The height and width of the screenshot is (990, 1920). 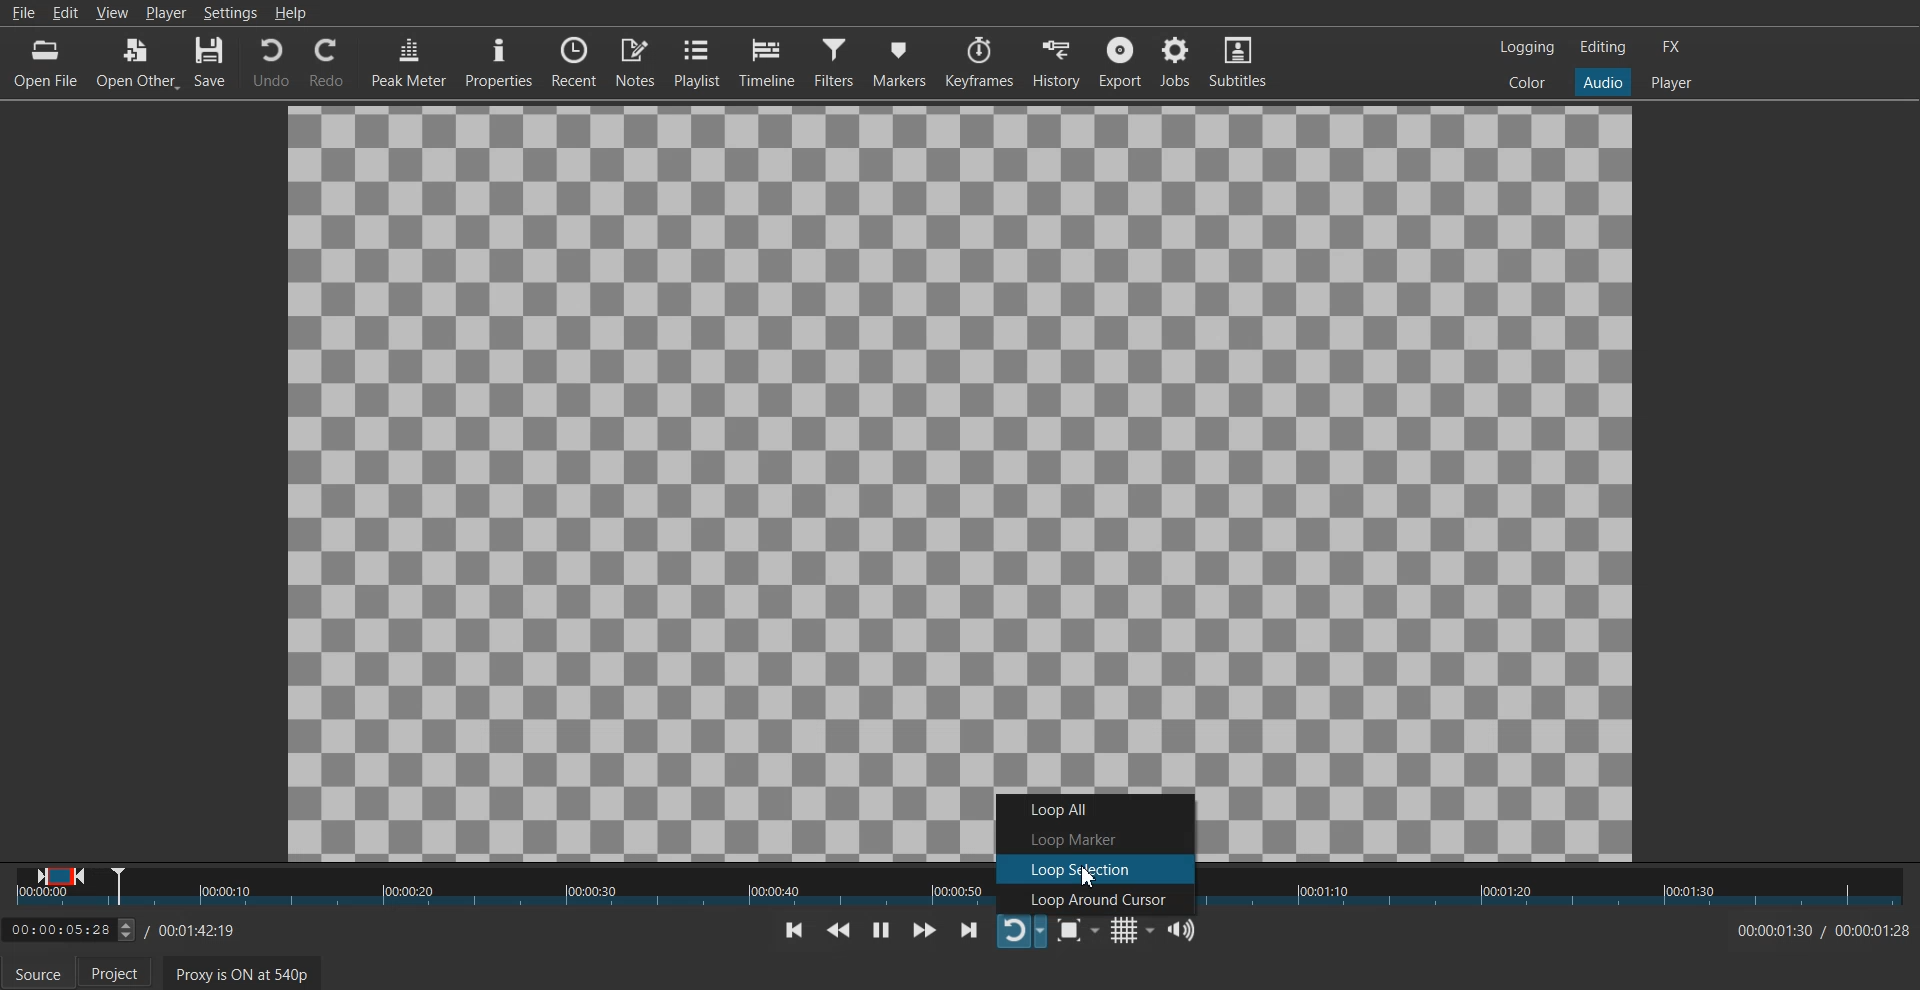 What do you see at coordinates (1021, 931) in the screenshot?
I see `Toggle player looping` at bounding box center [1021, 931].